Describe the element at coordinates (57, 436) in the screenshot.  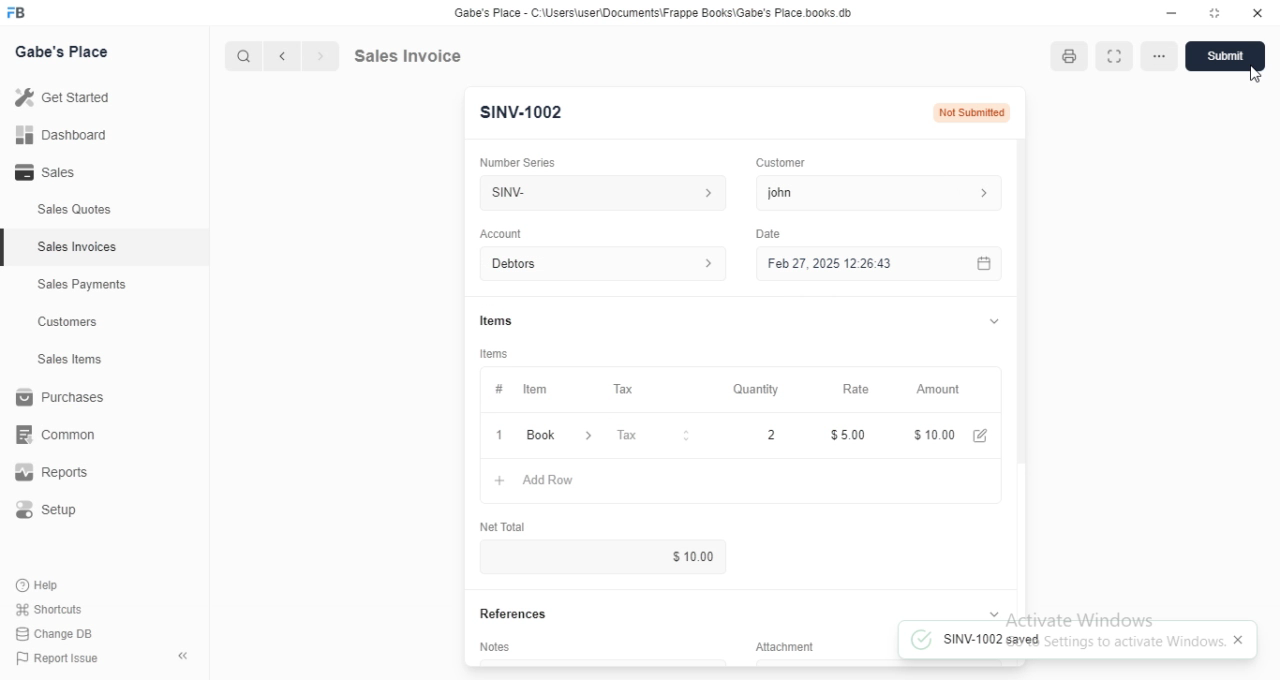
I see `common` at that location.